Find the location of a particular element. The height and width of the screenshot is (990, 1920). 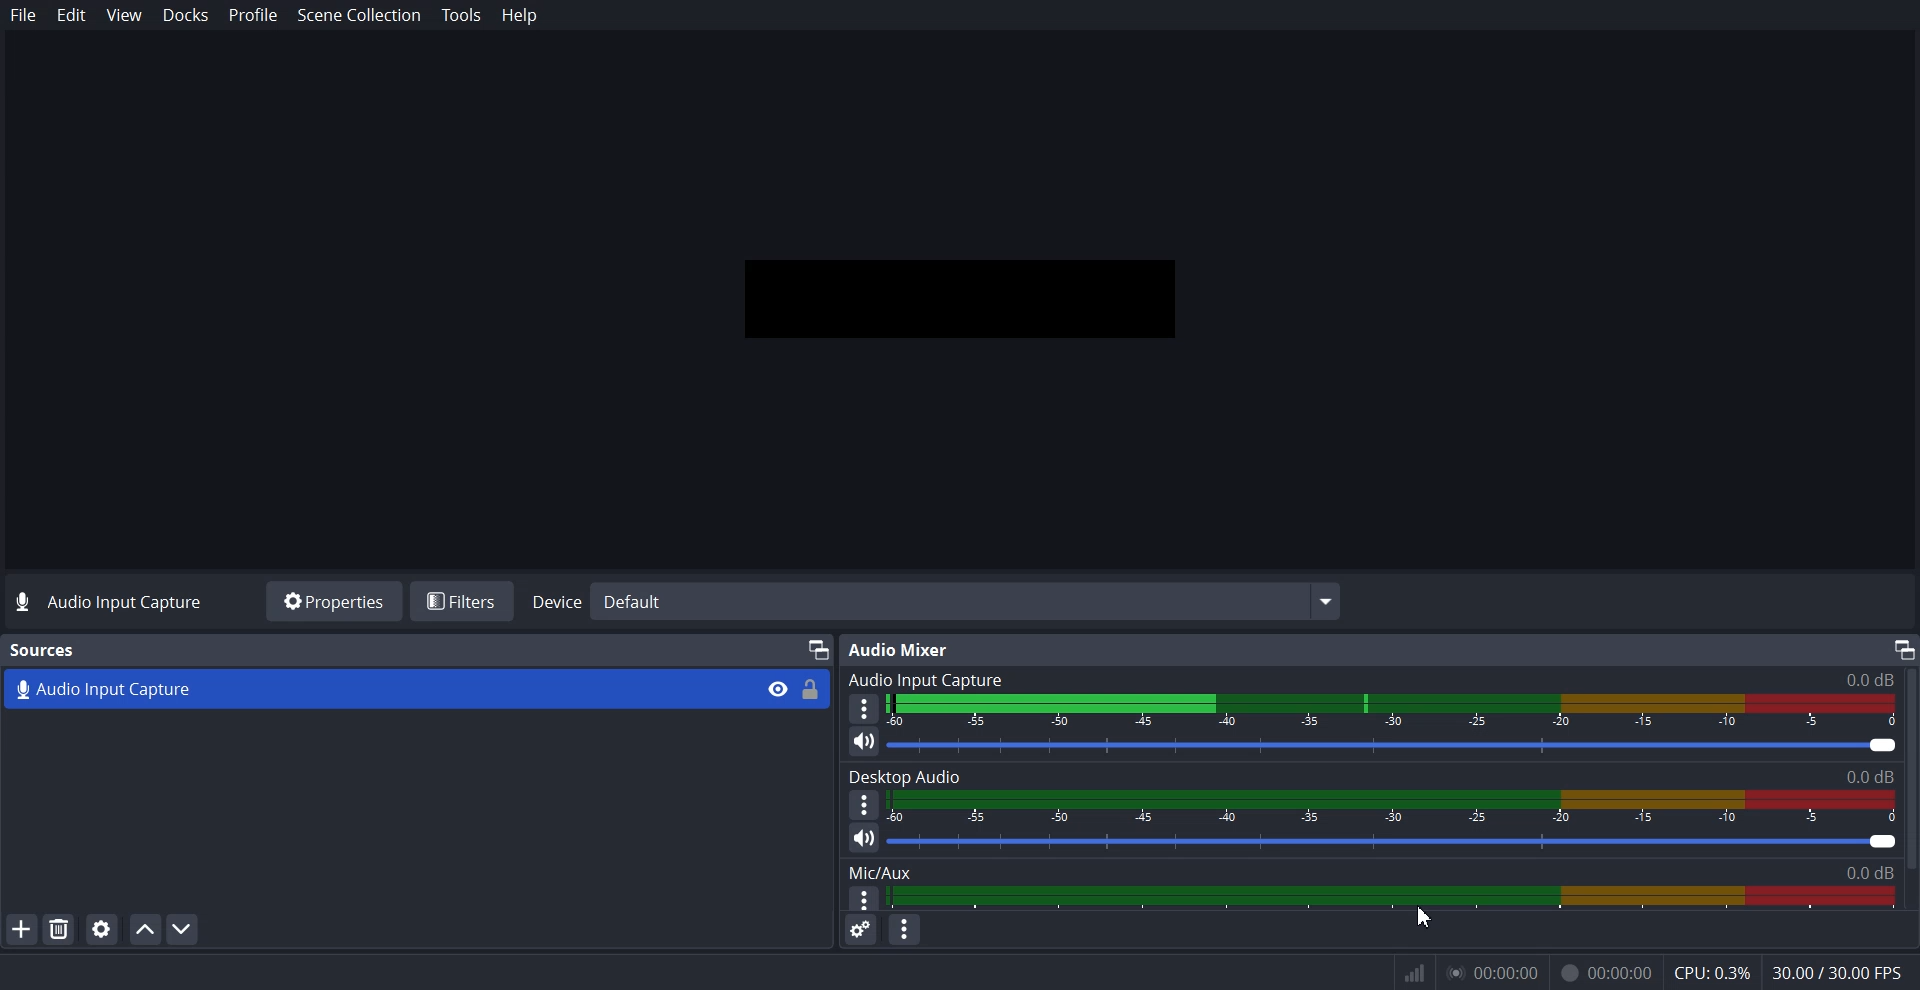

Audio Capture is located at coordinates (370, 688).